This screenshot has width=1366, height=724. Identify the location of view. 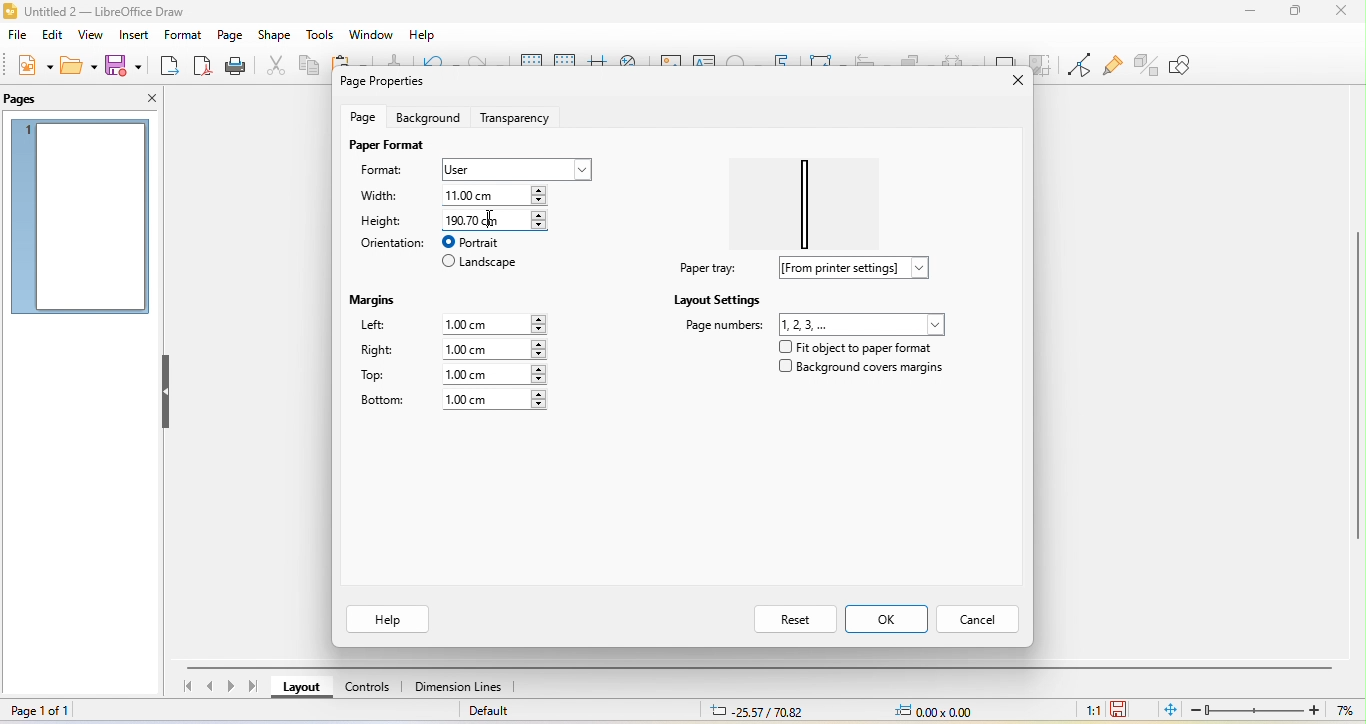
(89, 37).